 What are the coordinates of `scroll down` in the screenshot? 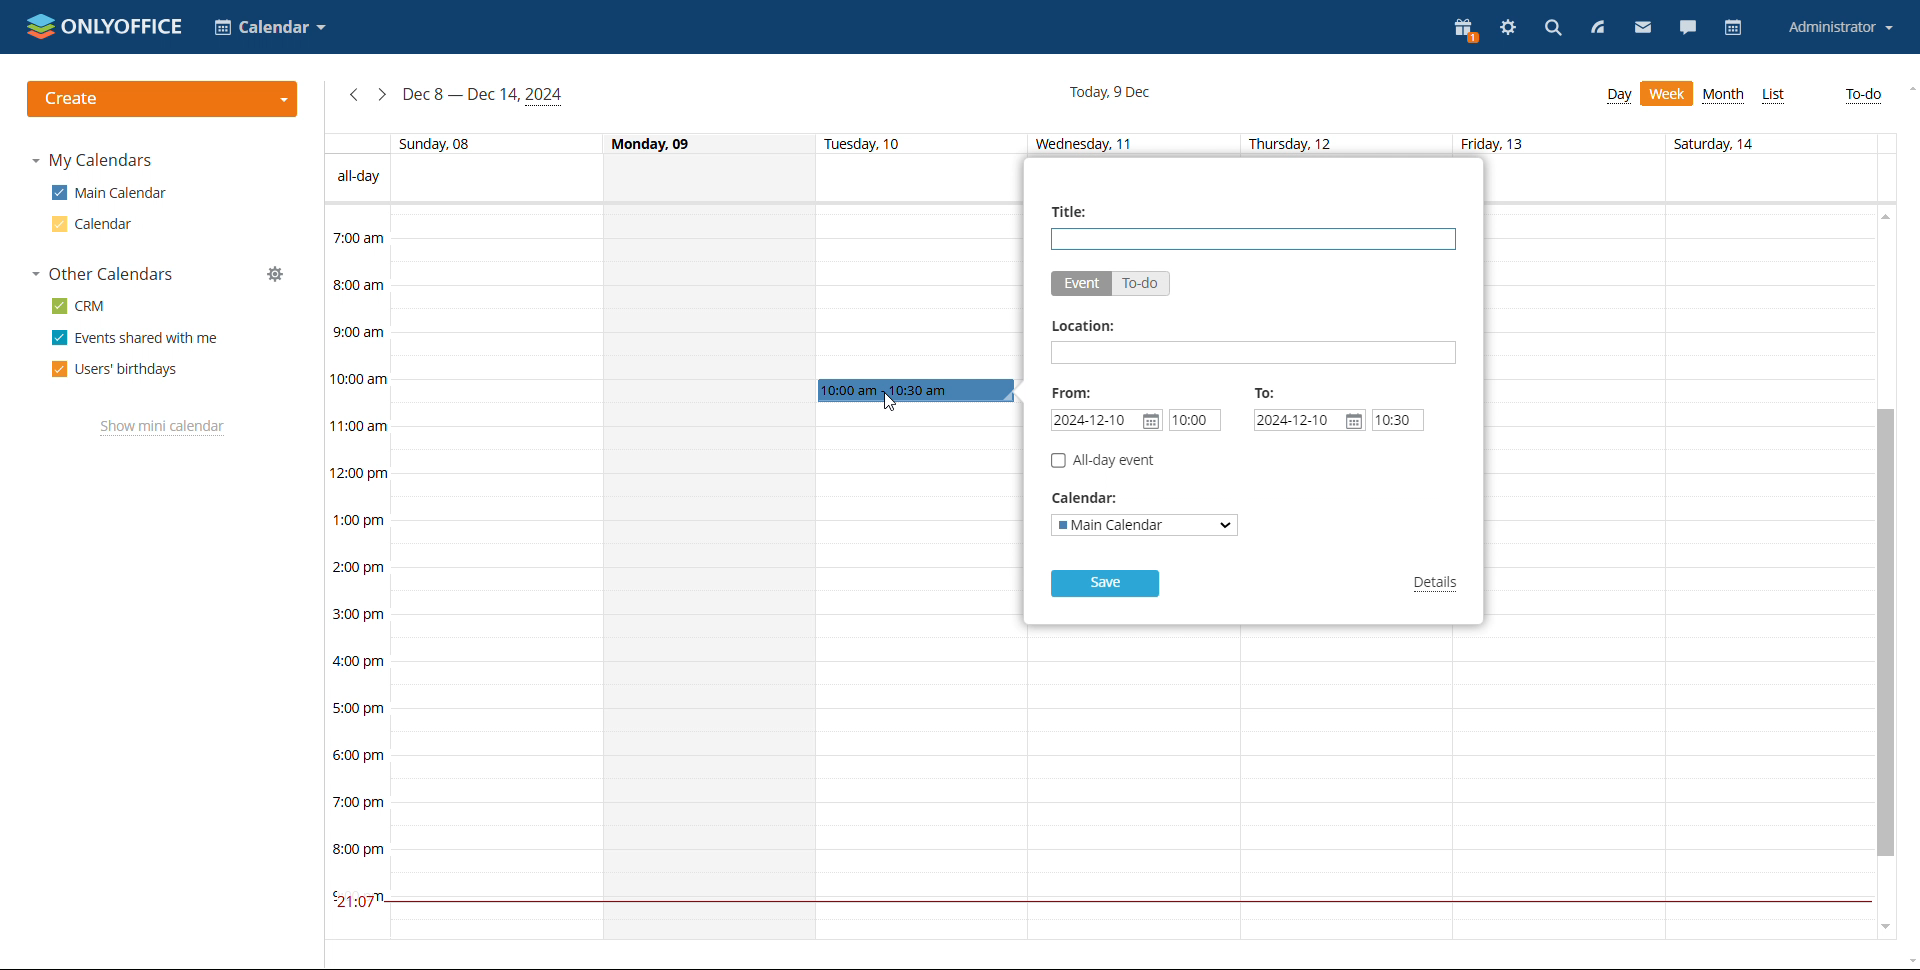 It's located at (1882, 931).